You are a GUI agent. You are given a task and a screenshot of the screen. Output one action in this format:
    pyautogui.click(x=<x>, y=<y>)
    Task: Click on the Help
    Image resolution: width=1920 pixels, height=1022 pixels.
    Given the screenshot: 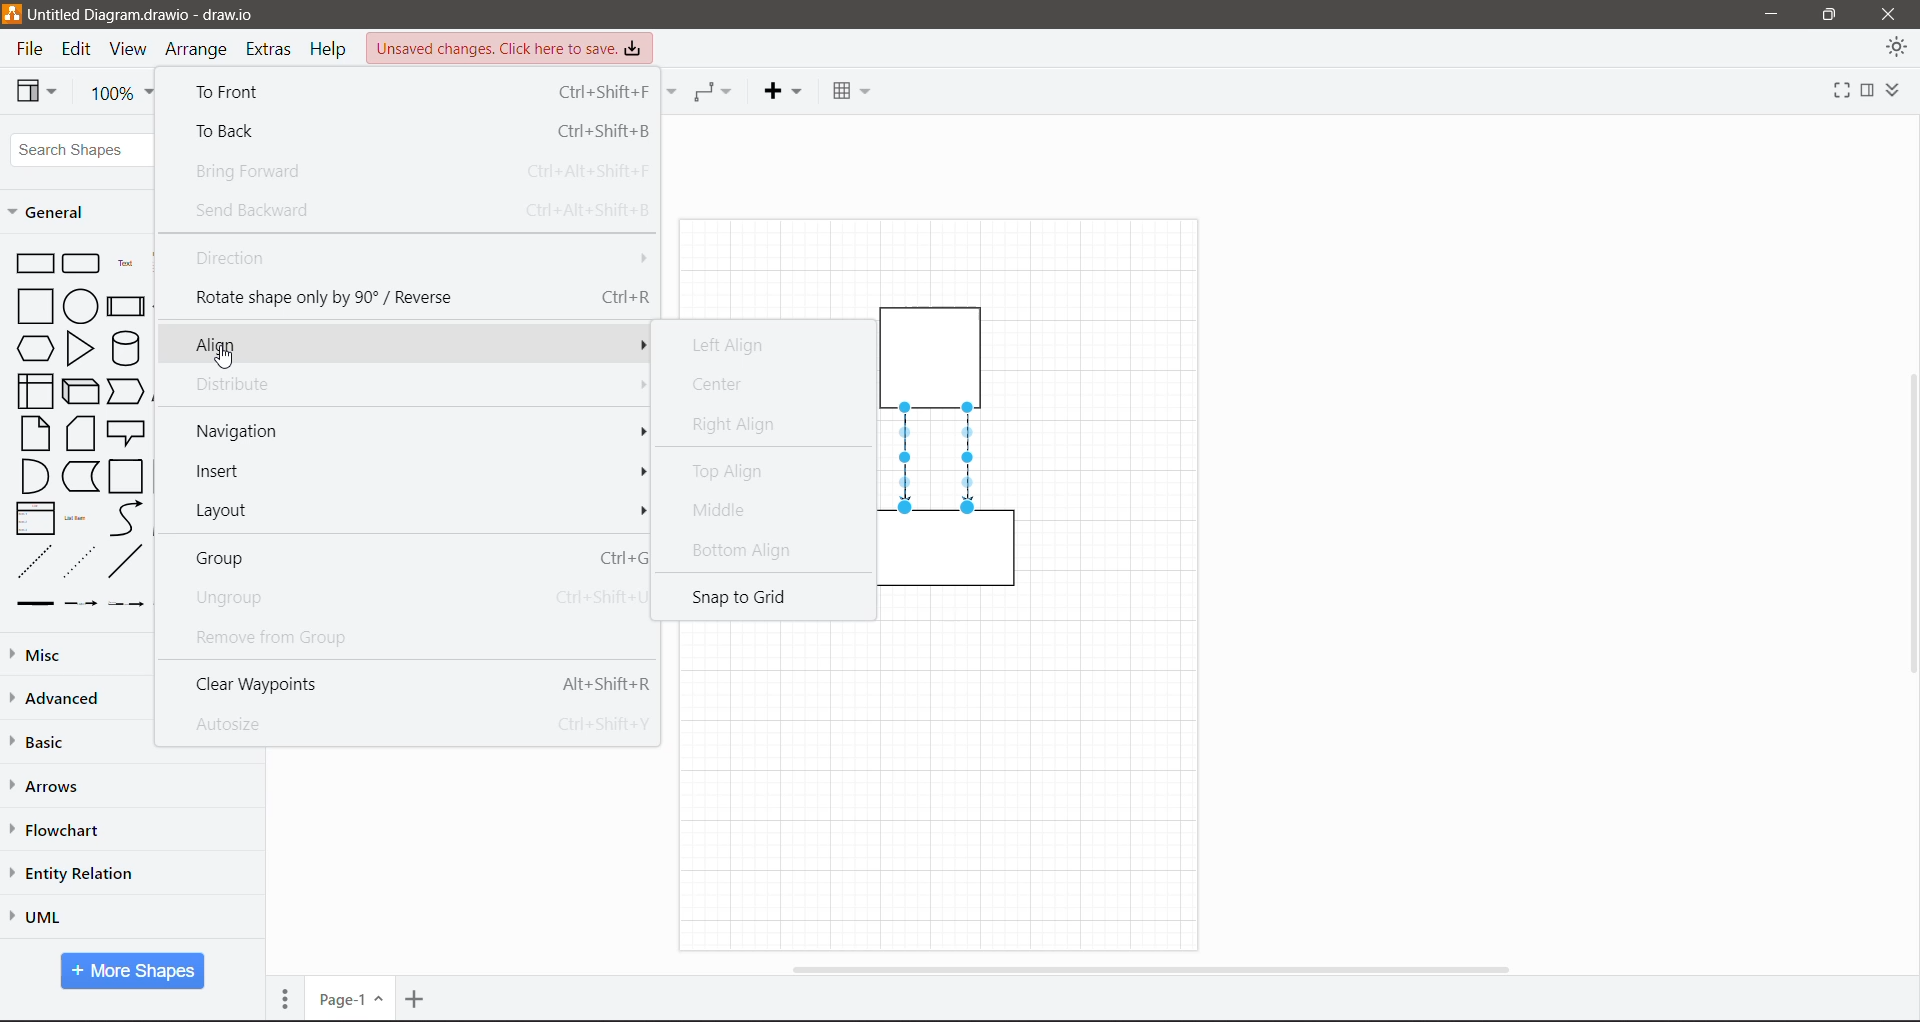 What is the action you would take?
    pyautogui.click(x=331, y=49)
    